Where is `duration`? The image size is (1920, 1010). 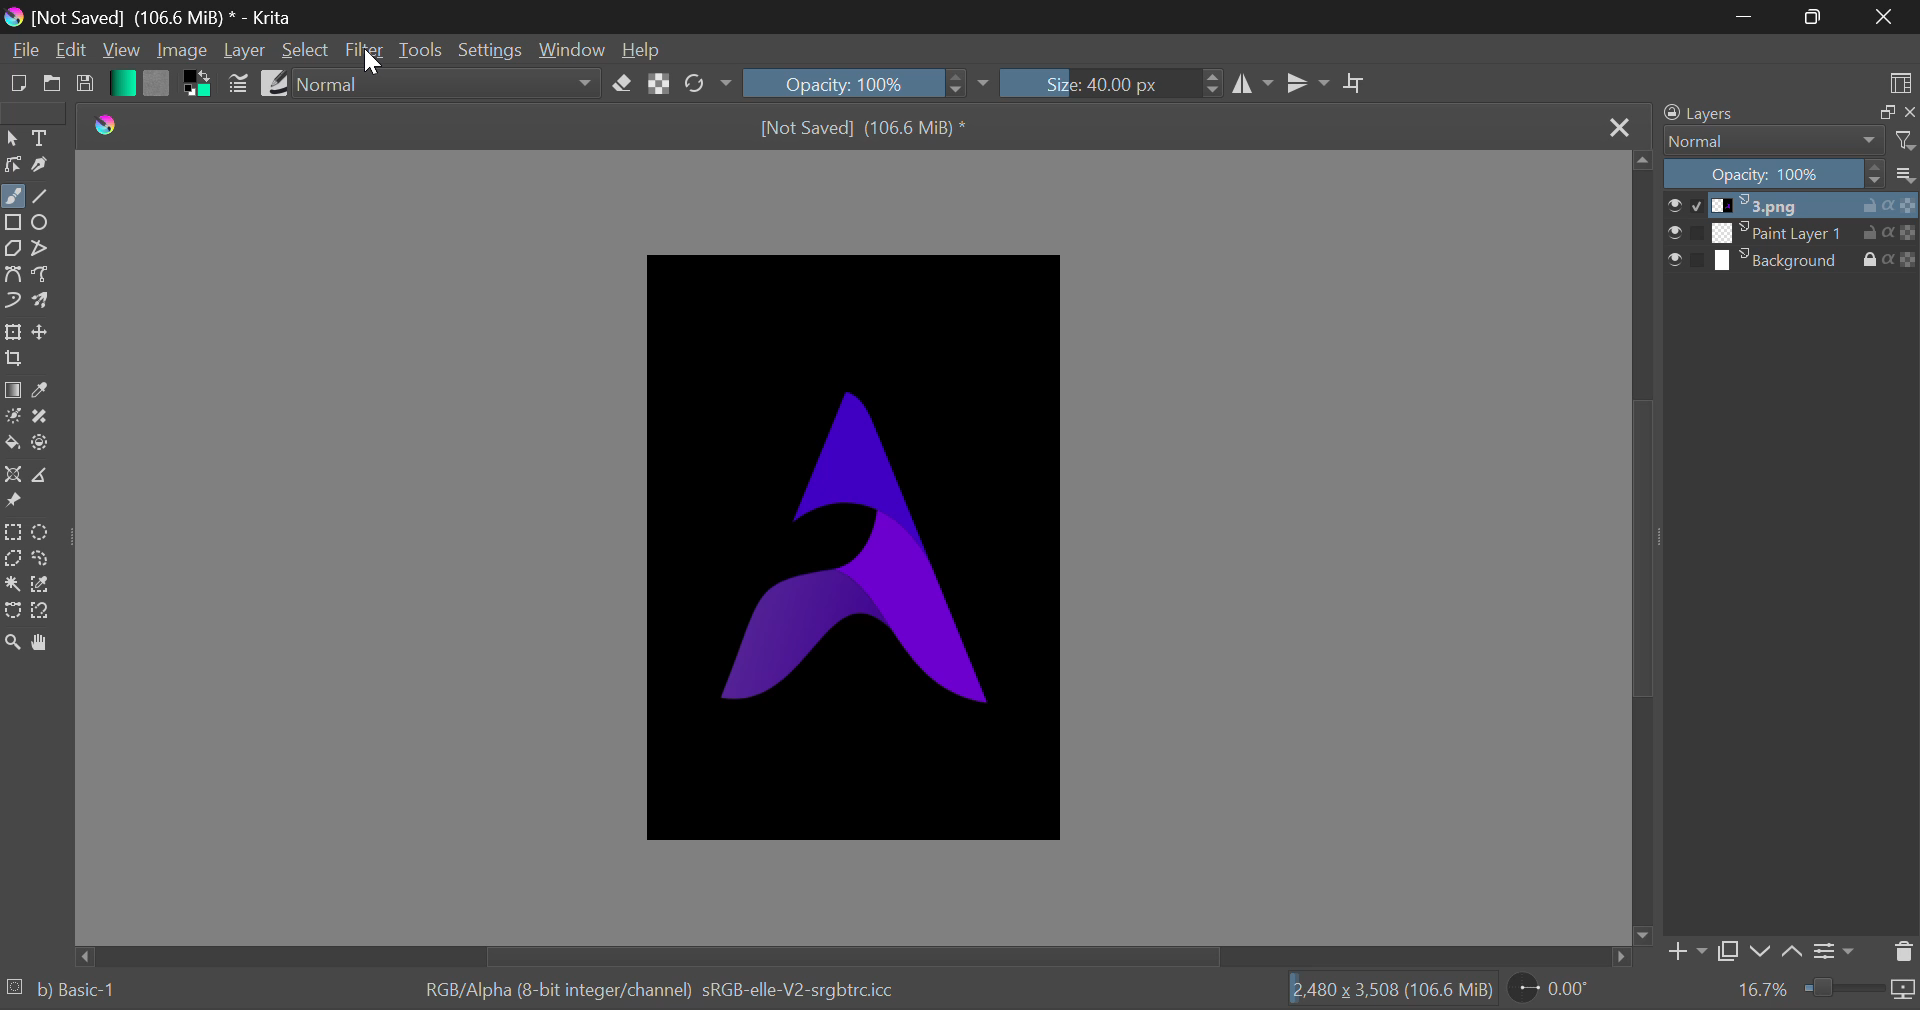 duration is located at coordinates (1858, 991).